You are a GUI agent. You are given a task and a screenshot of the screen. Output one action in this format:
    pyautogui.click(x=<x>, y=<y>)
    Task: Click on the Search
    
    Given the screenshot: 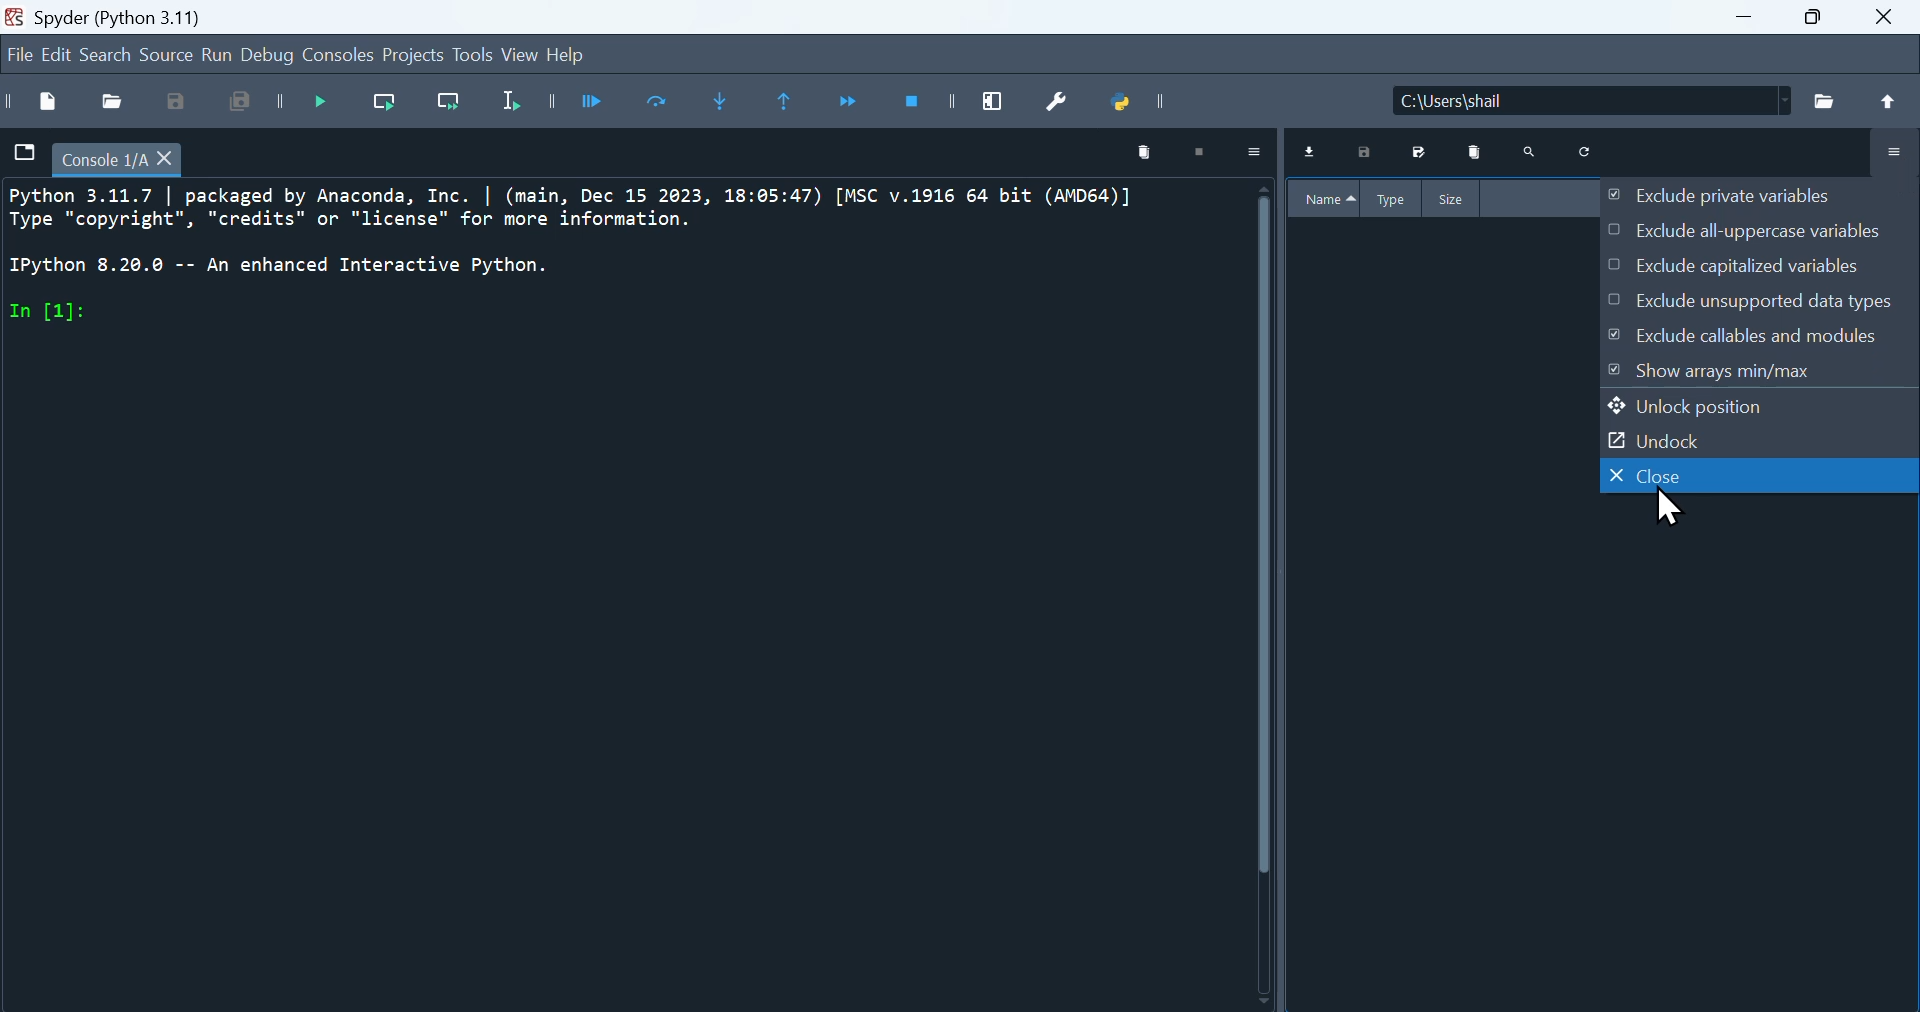 What is the action you would take?
    pyautogui.click(x=1529, y=154)
    